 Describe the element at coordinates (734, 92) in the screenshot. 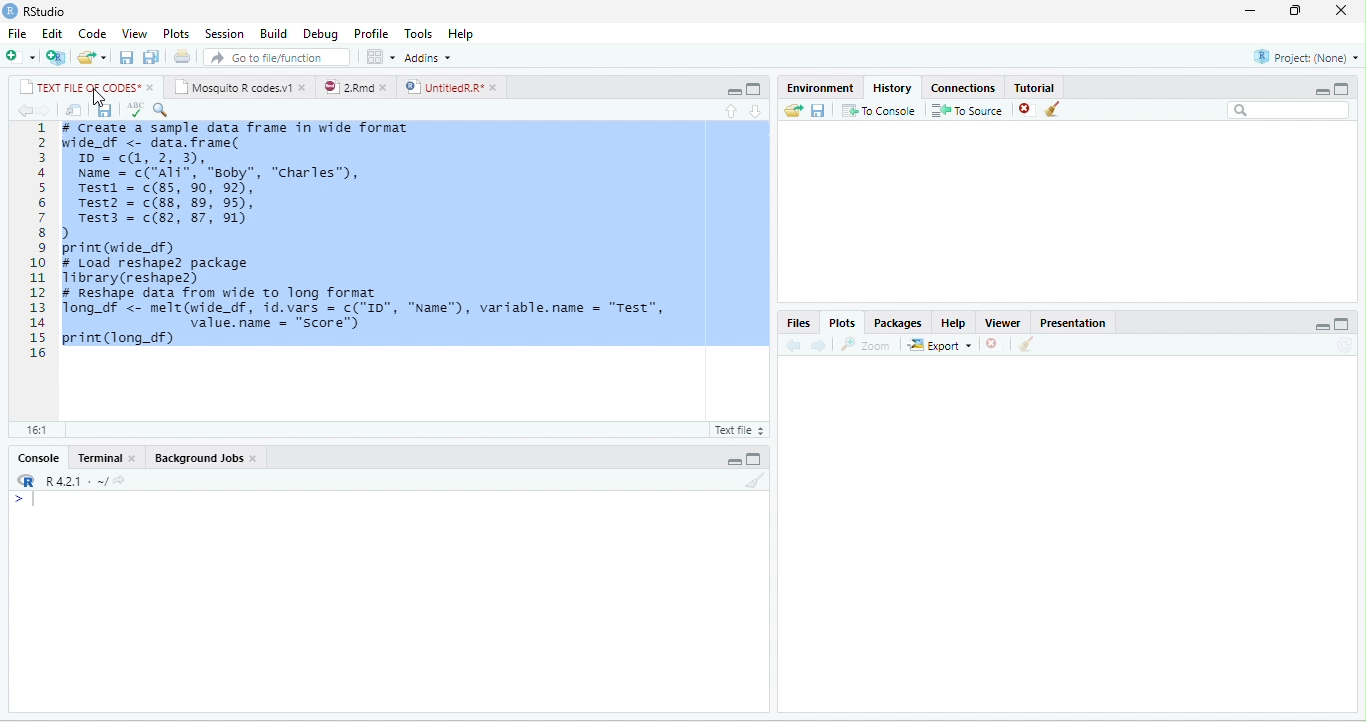

I see `minimize` at that location.